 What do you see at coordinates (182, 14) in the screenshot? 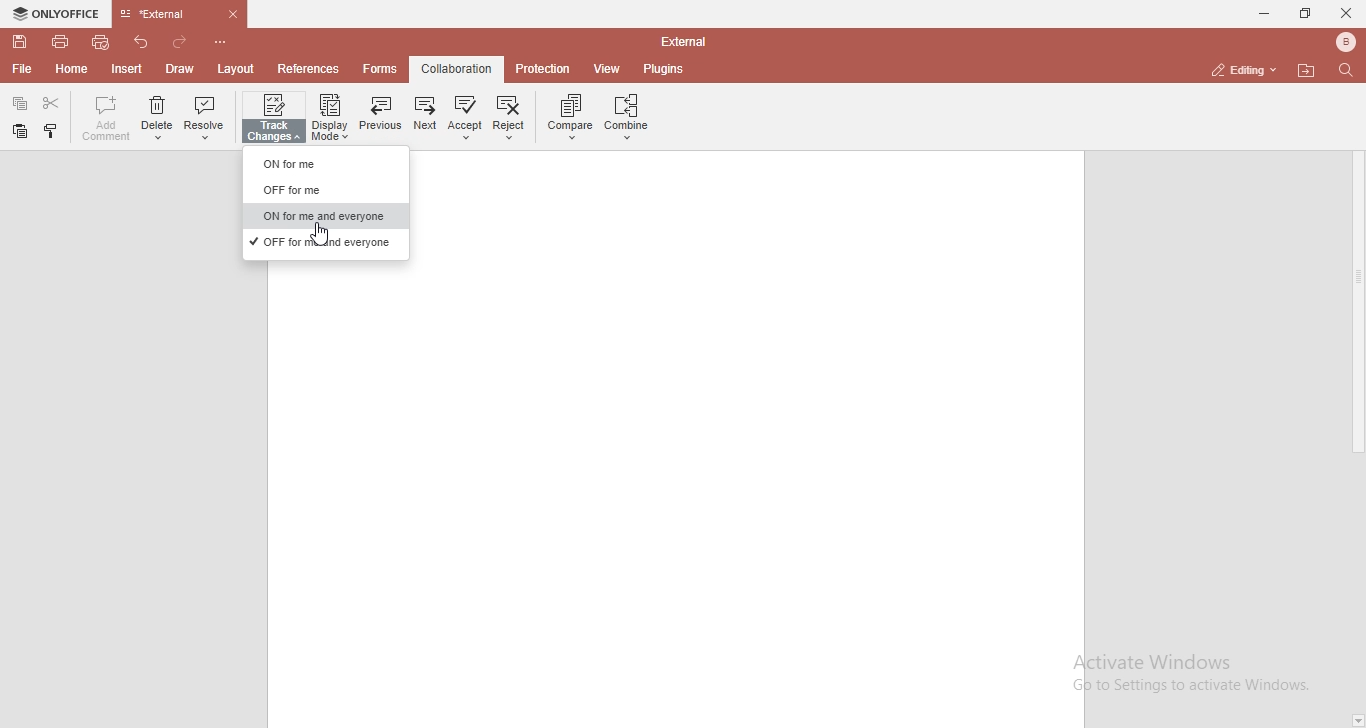
I see `file tab name` at bounding box center [182, 14].